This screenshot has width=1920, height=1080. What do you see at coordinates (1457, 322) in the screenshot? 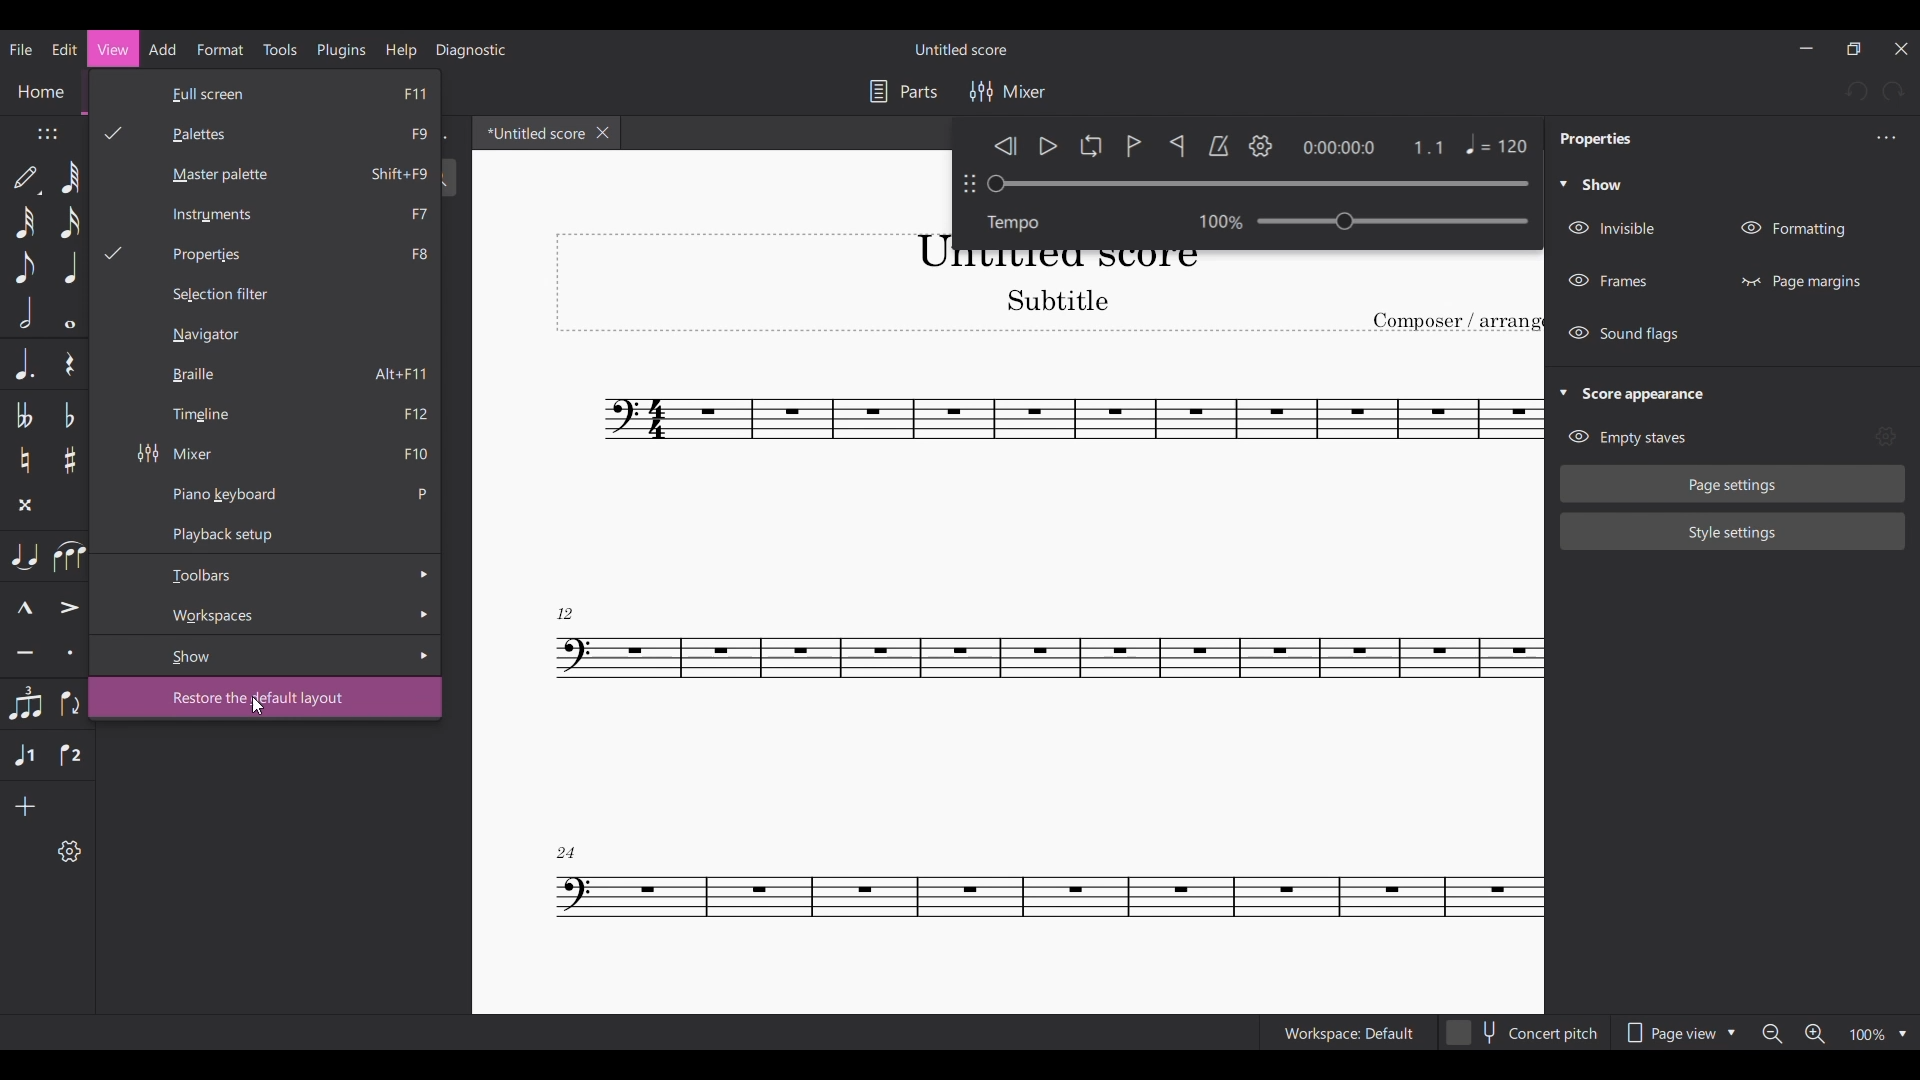
I see `Composer / arrang` at bounding box center [1457, 322].